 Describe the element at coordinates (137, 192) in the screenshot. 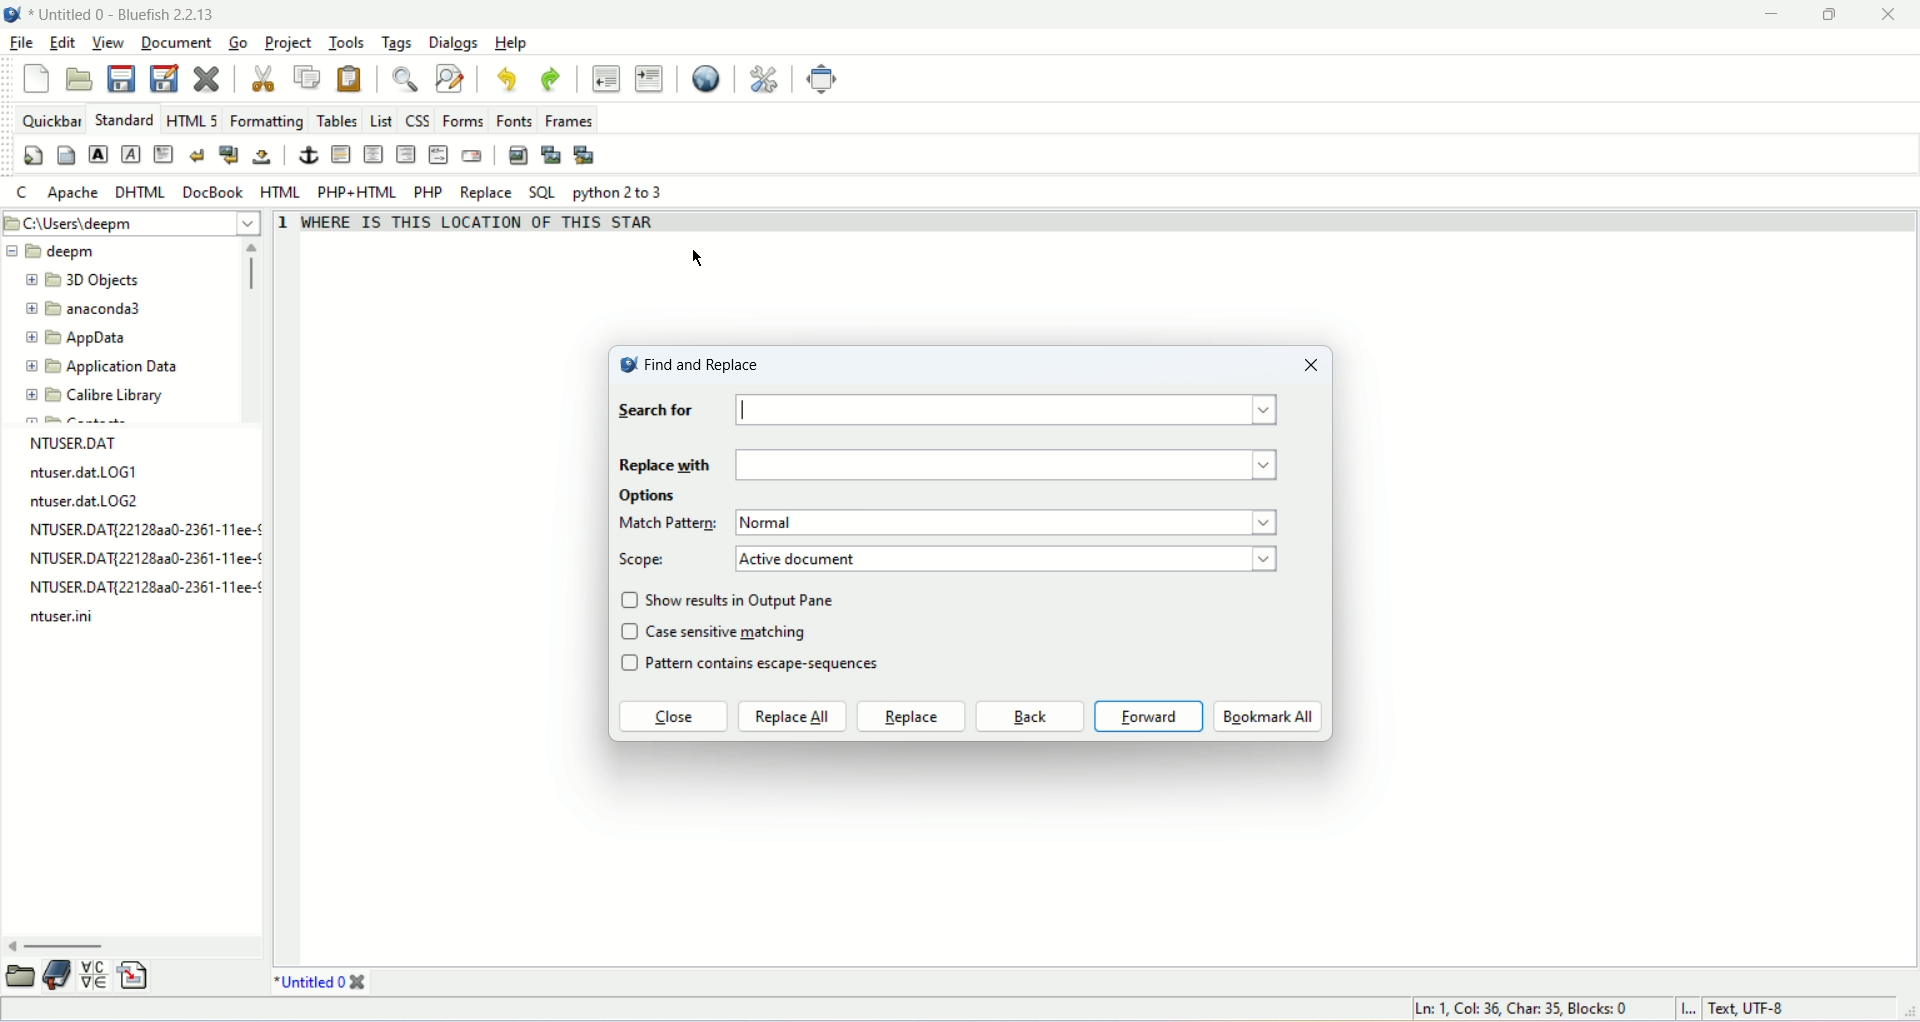

I see `DHTML` at that location.